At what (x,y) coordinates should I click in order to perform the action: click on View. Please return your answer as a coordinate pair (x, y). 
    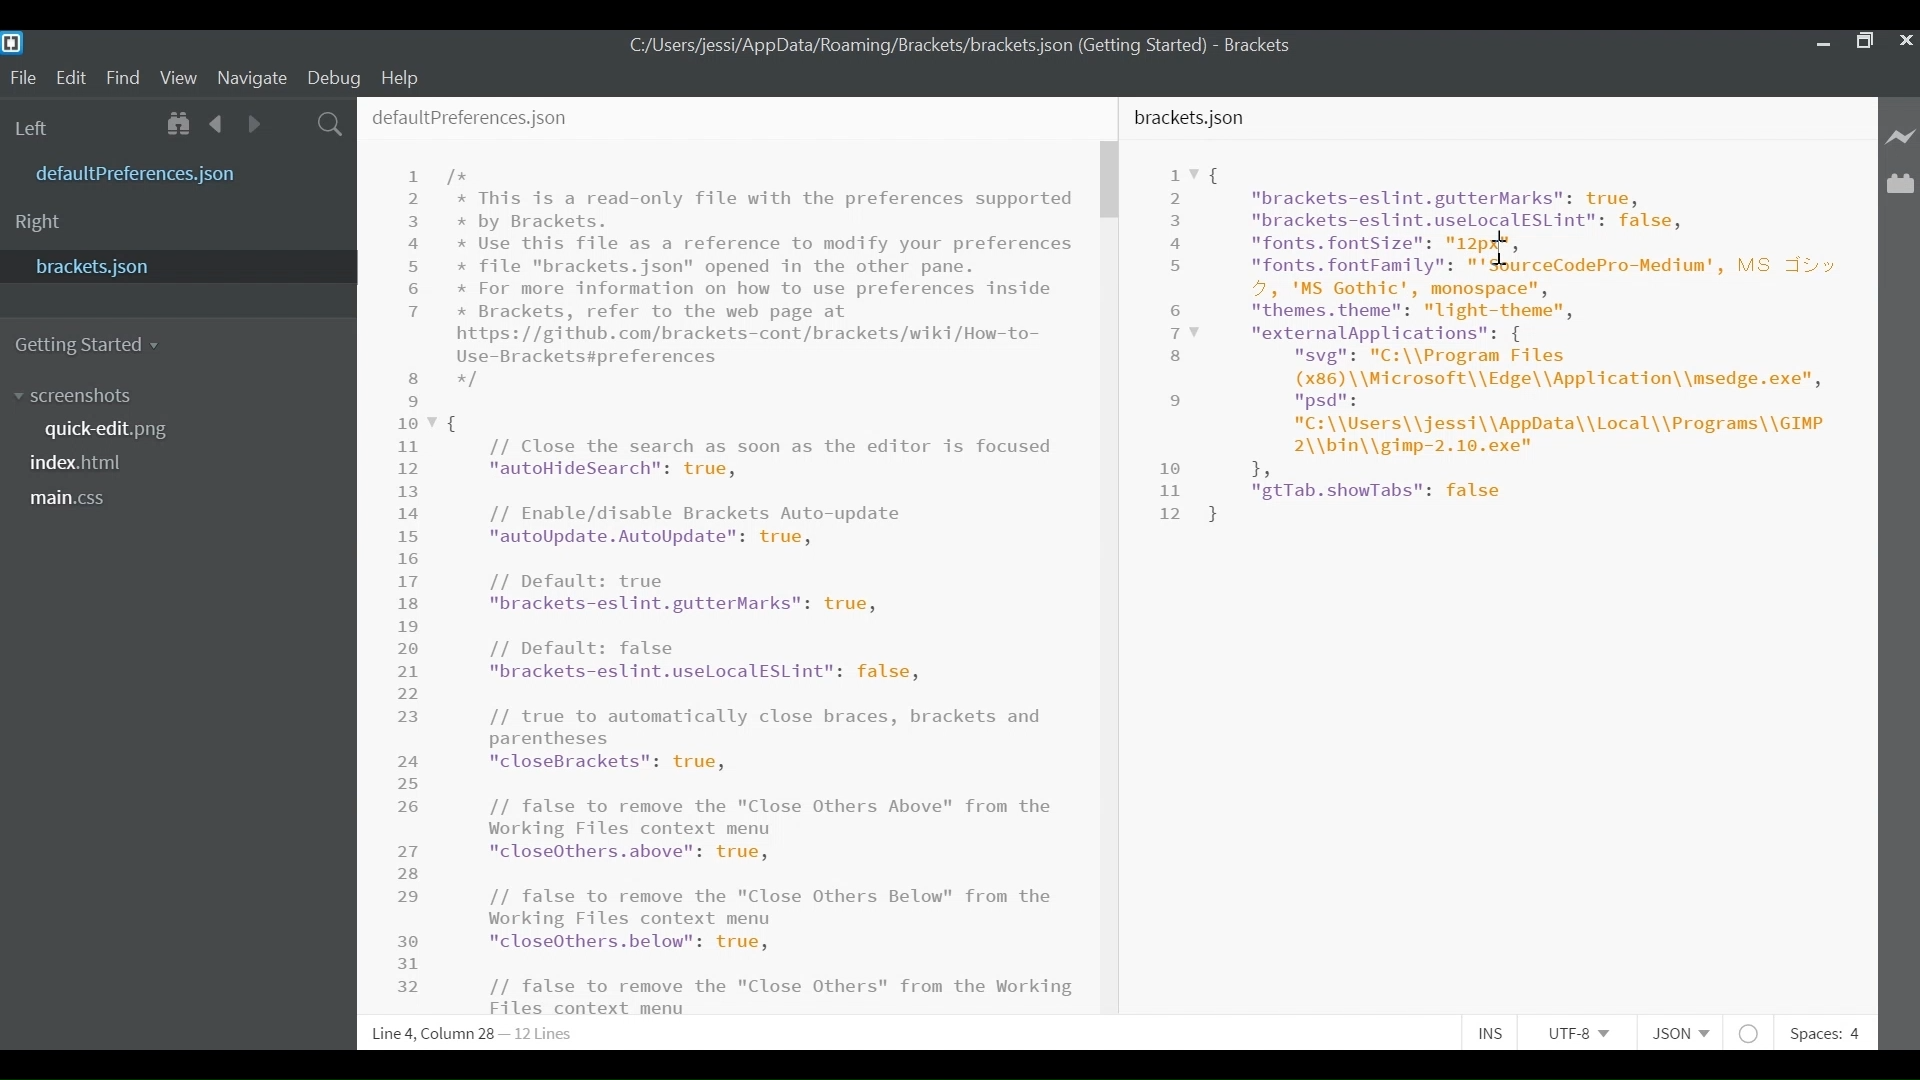
    Looking at the image, I should click on (179, 77).